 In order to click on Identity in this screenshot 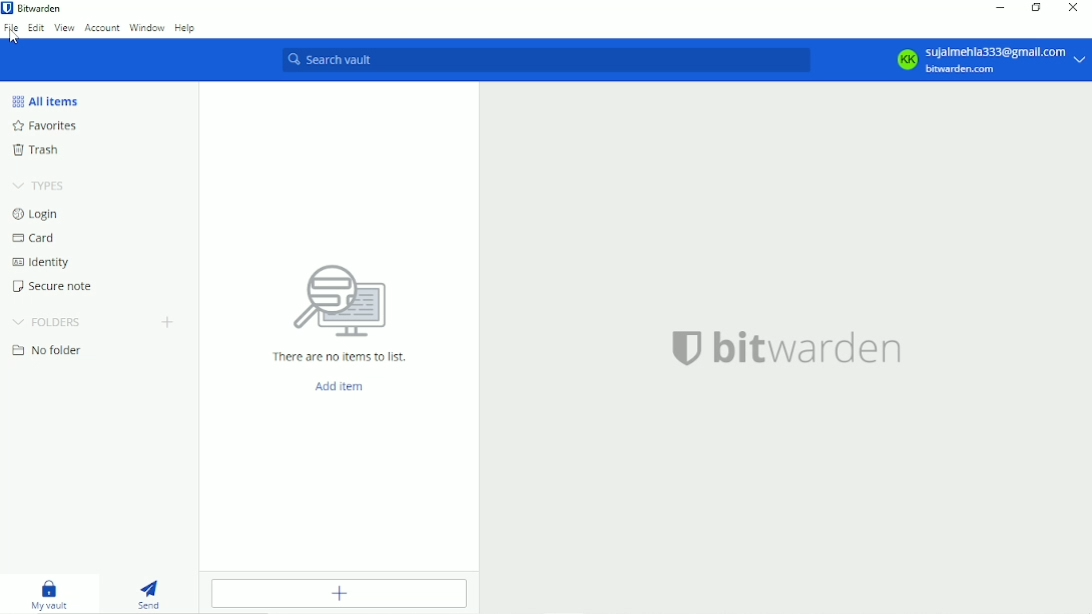, I will do `click(38, 262)`.